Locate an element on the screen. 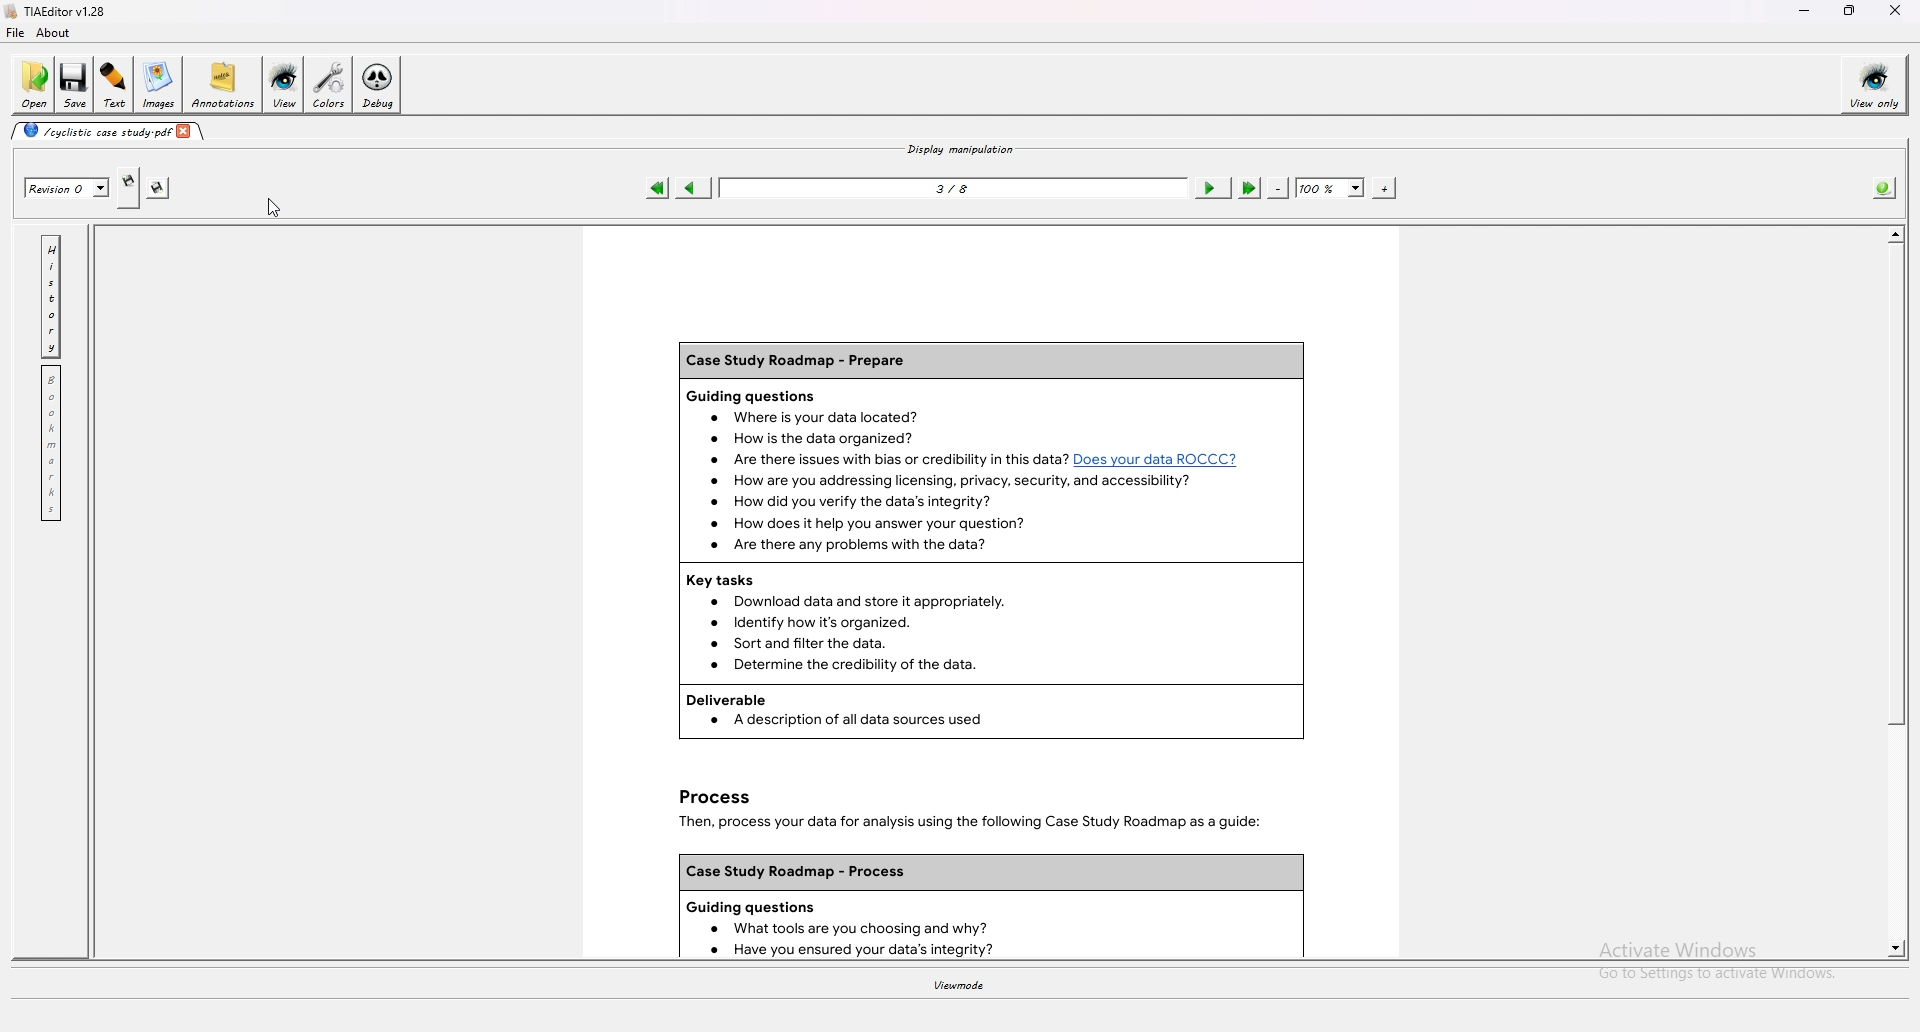 This screenshot has height=1032, width=1920. text is located at coordinates (115, 84).